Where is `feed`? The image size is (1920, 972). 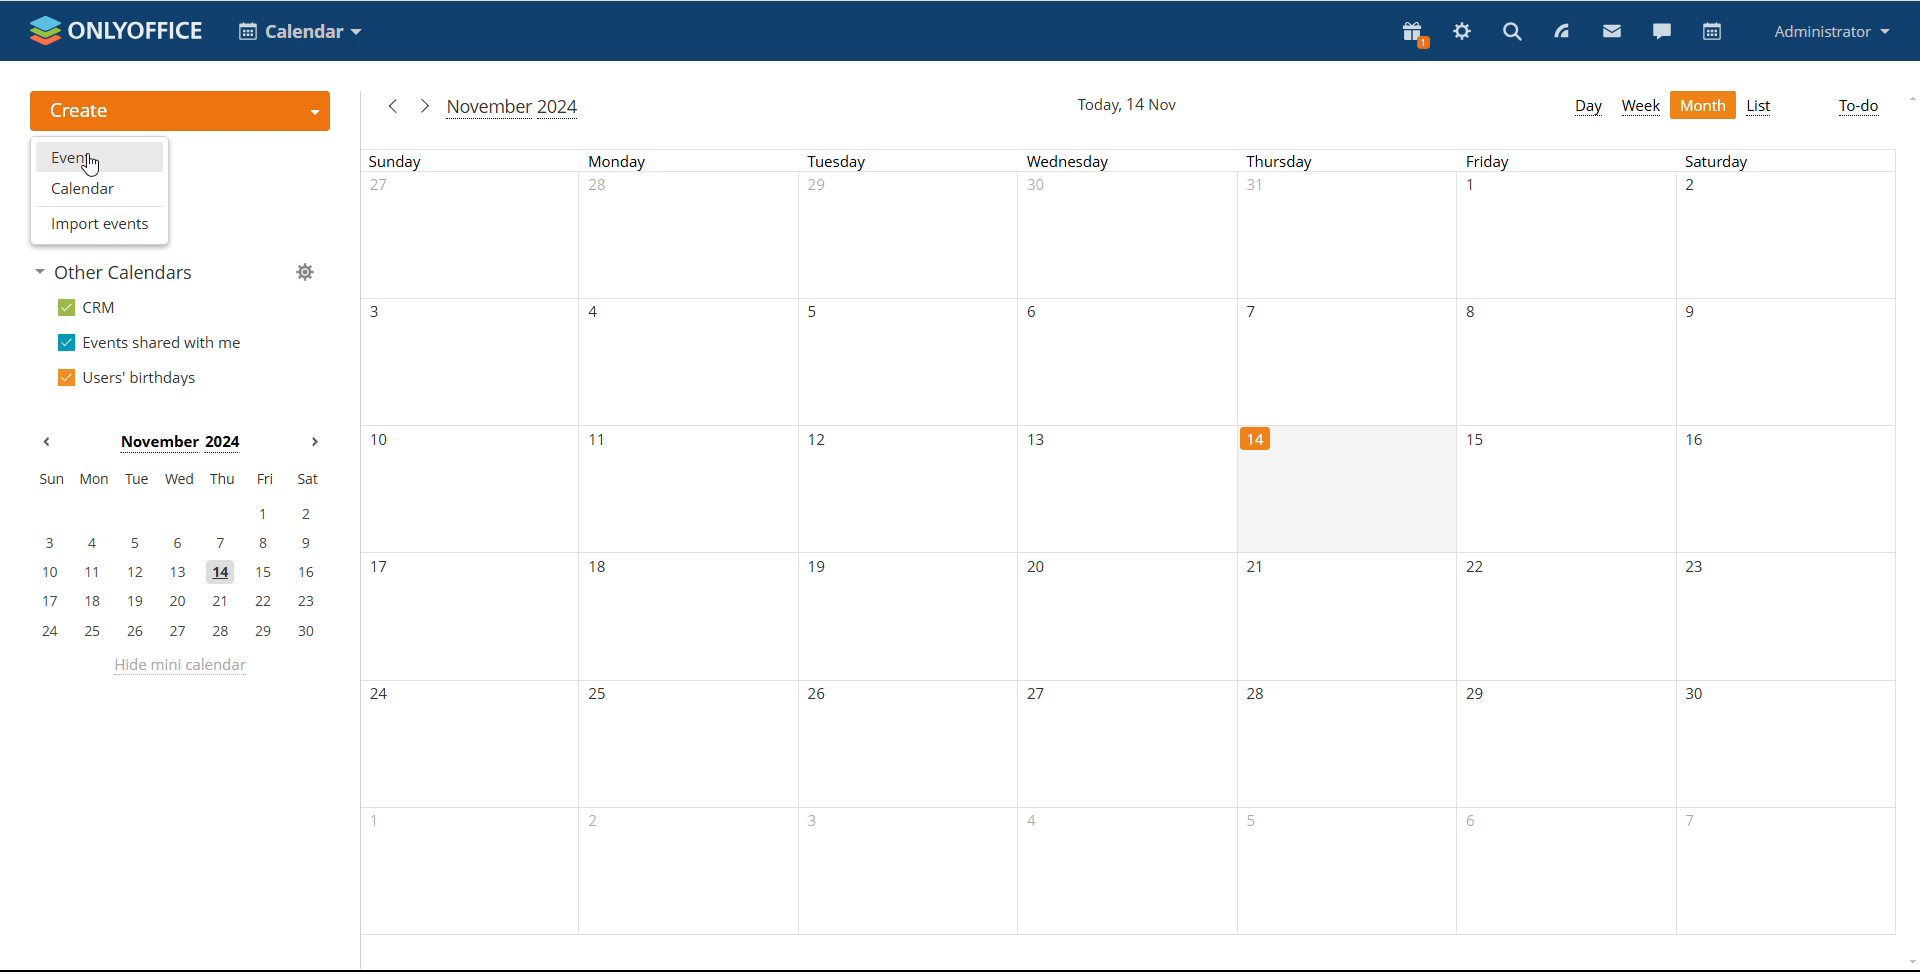 feed is located at coordinates (1560, 31).